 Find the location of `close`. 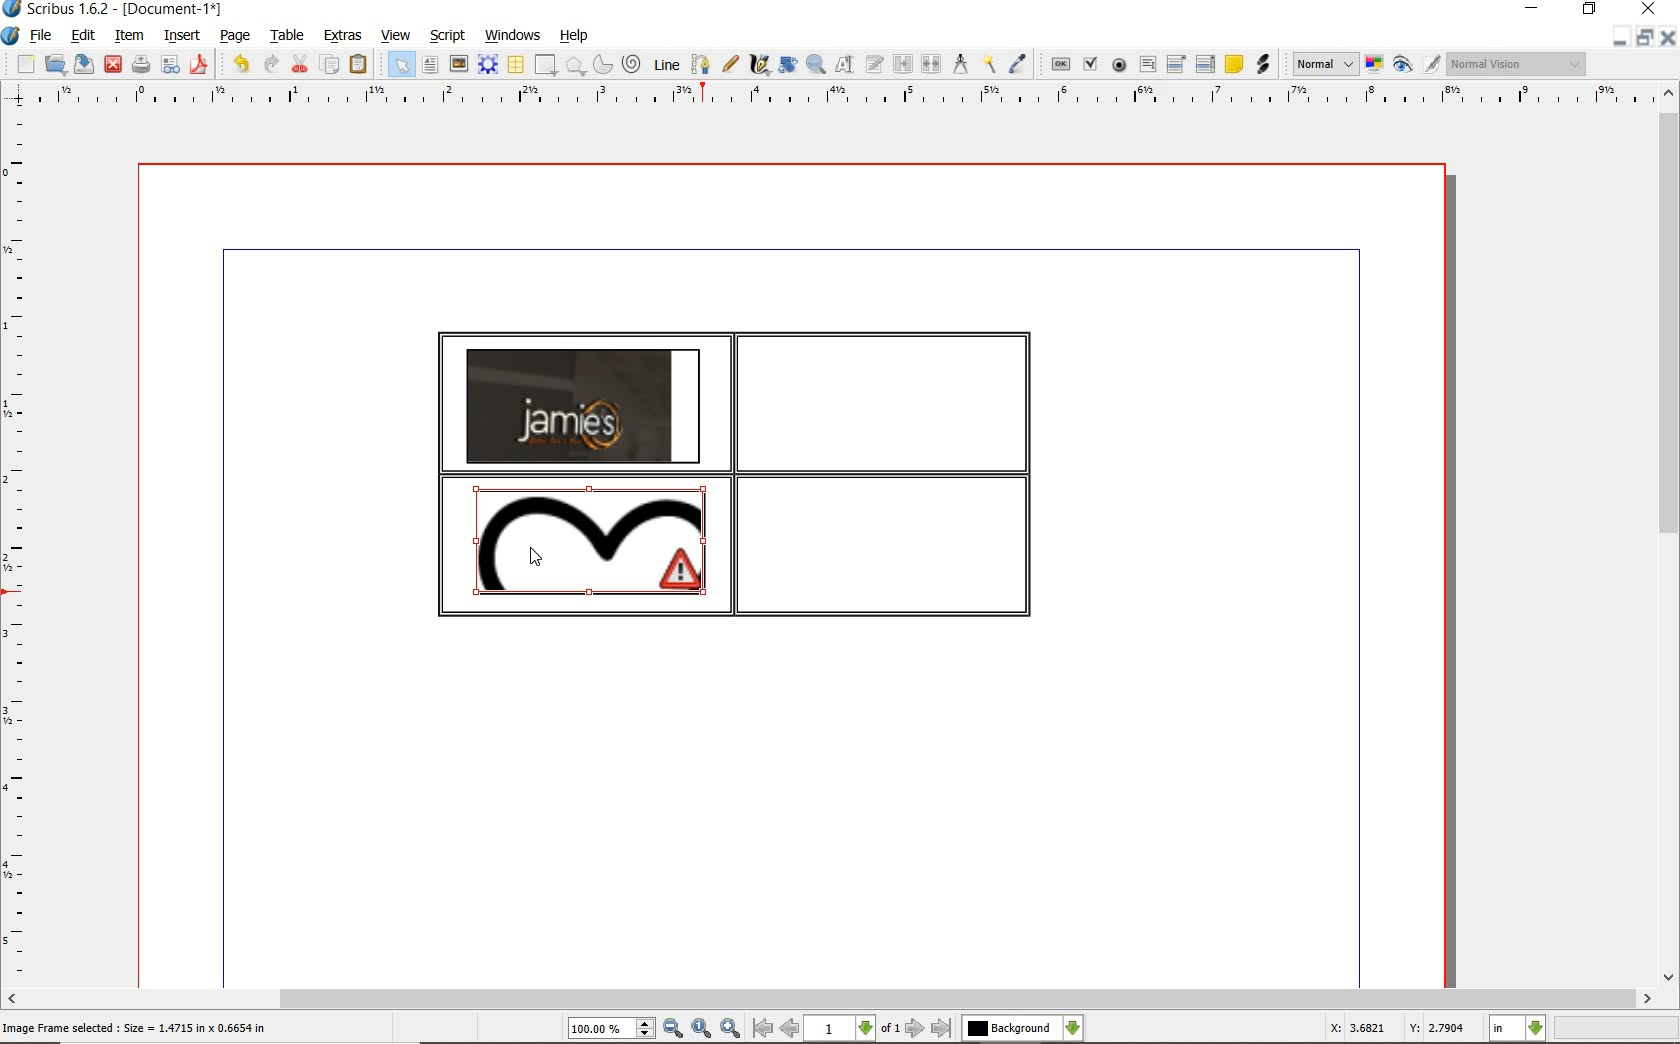

close is located at coordinates (112, 63).